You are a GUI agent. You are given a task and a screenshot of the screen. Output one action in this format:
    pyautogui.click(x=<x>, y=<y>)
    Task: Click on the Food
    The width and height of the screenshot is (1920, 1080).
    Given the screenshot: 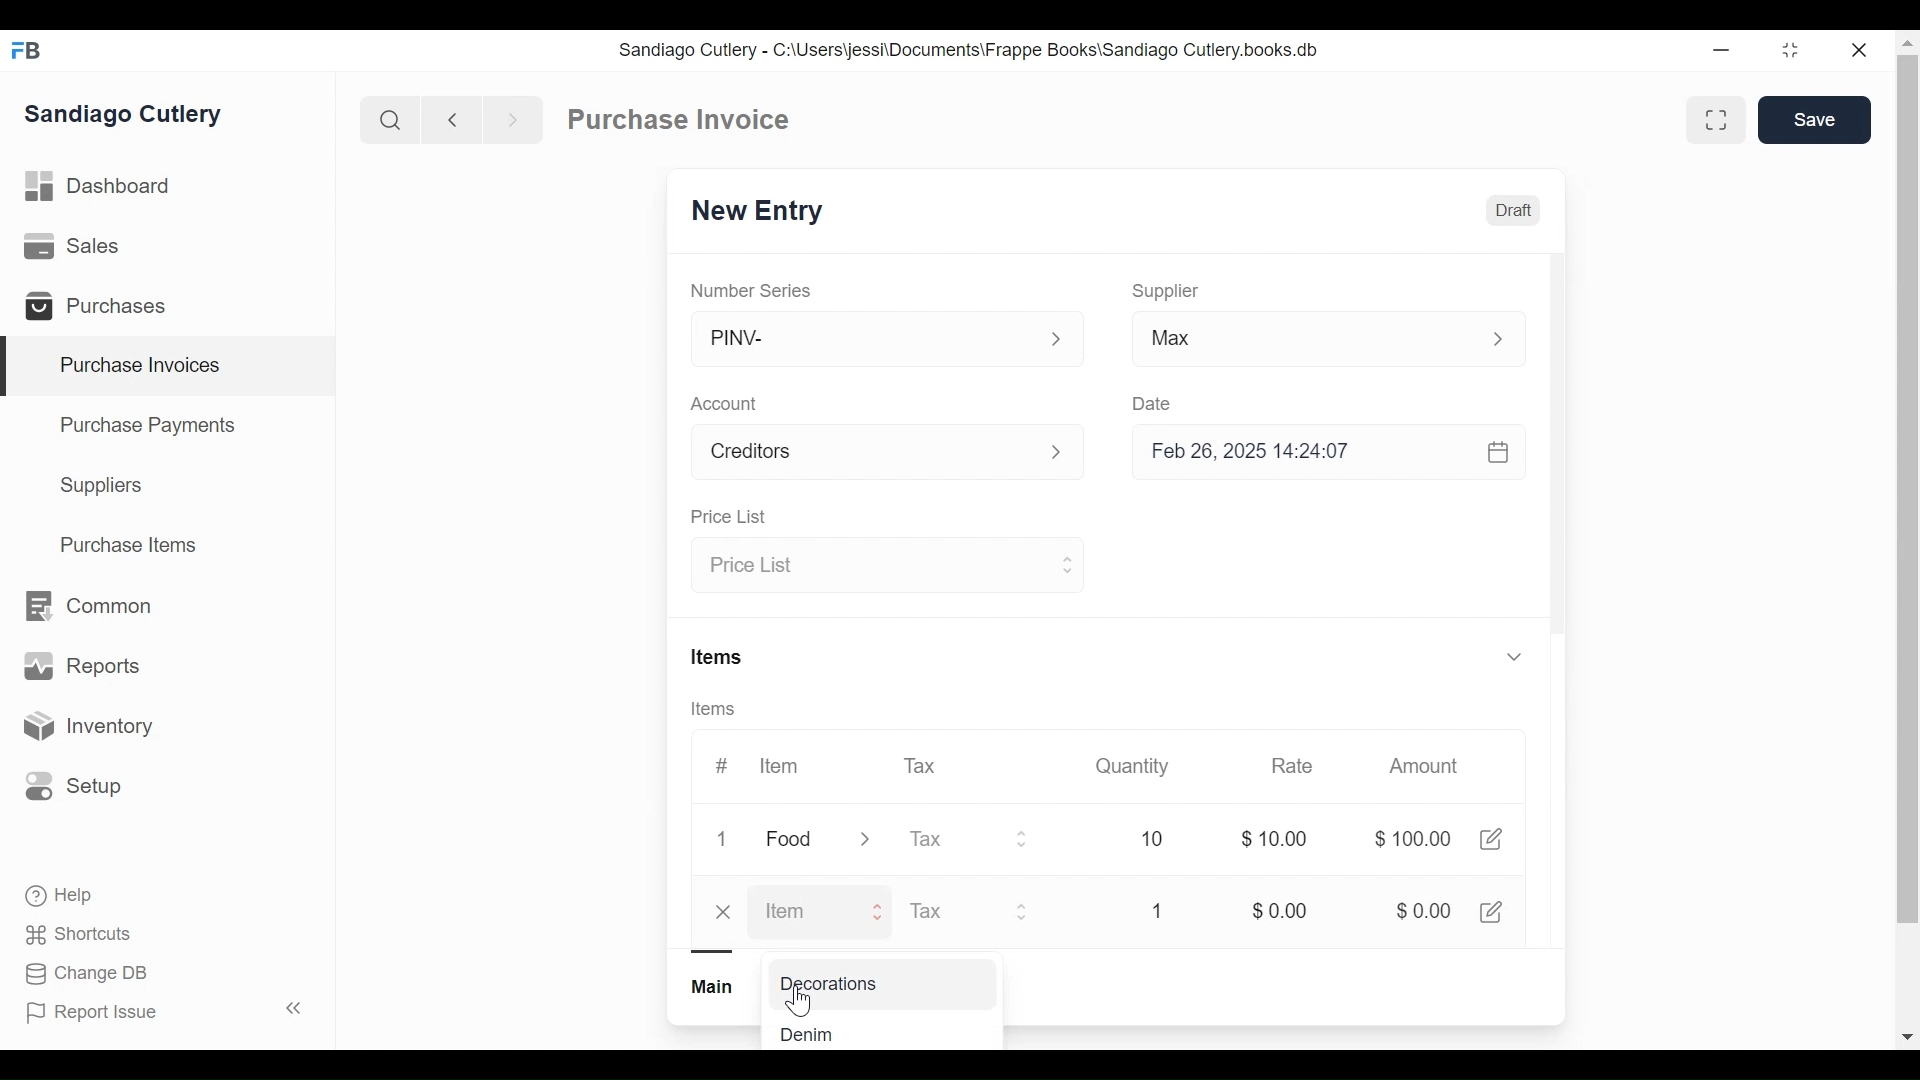 What is the action you would take?
    pyautogui.click(x=790, y=839)
    